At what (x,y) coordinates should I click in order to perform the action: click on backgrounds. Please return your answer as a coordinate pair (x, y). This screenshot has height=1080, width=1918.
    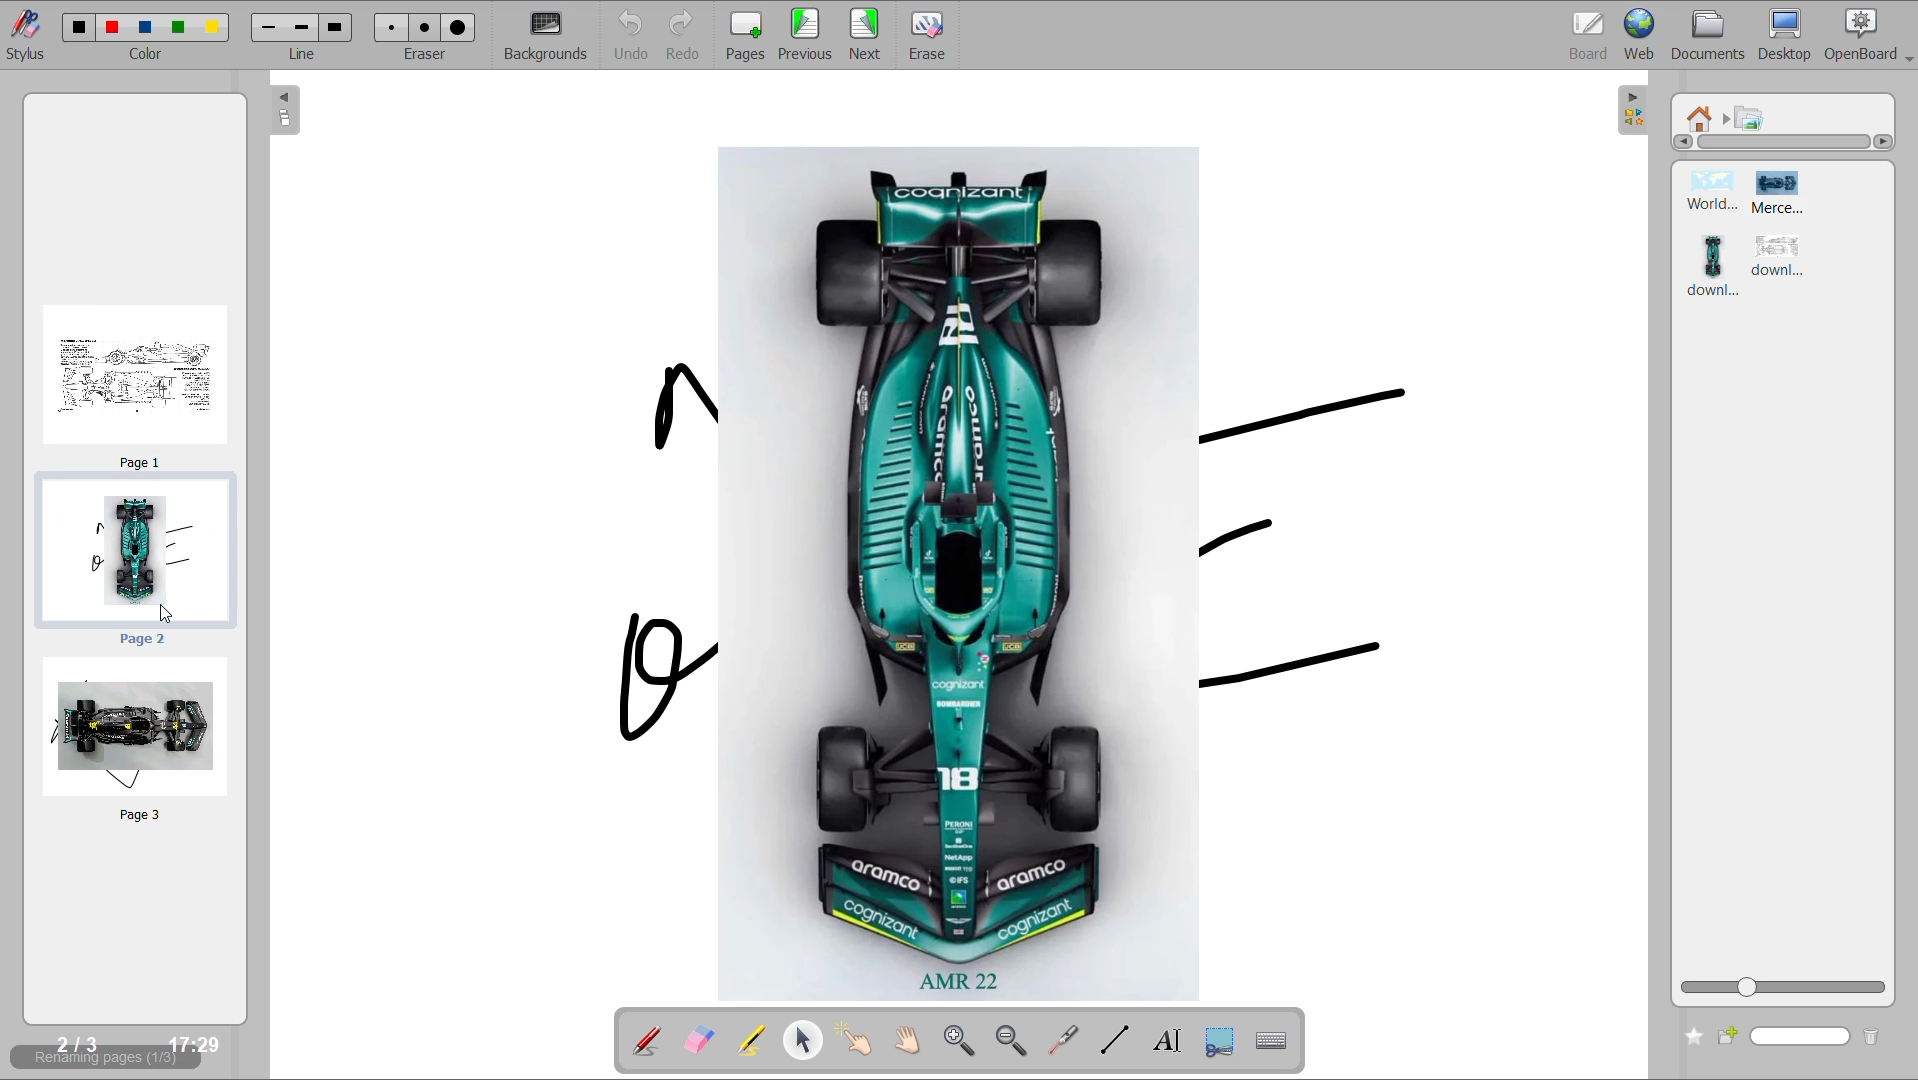
    Looking at the image, I should click on (548, 35).